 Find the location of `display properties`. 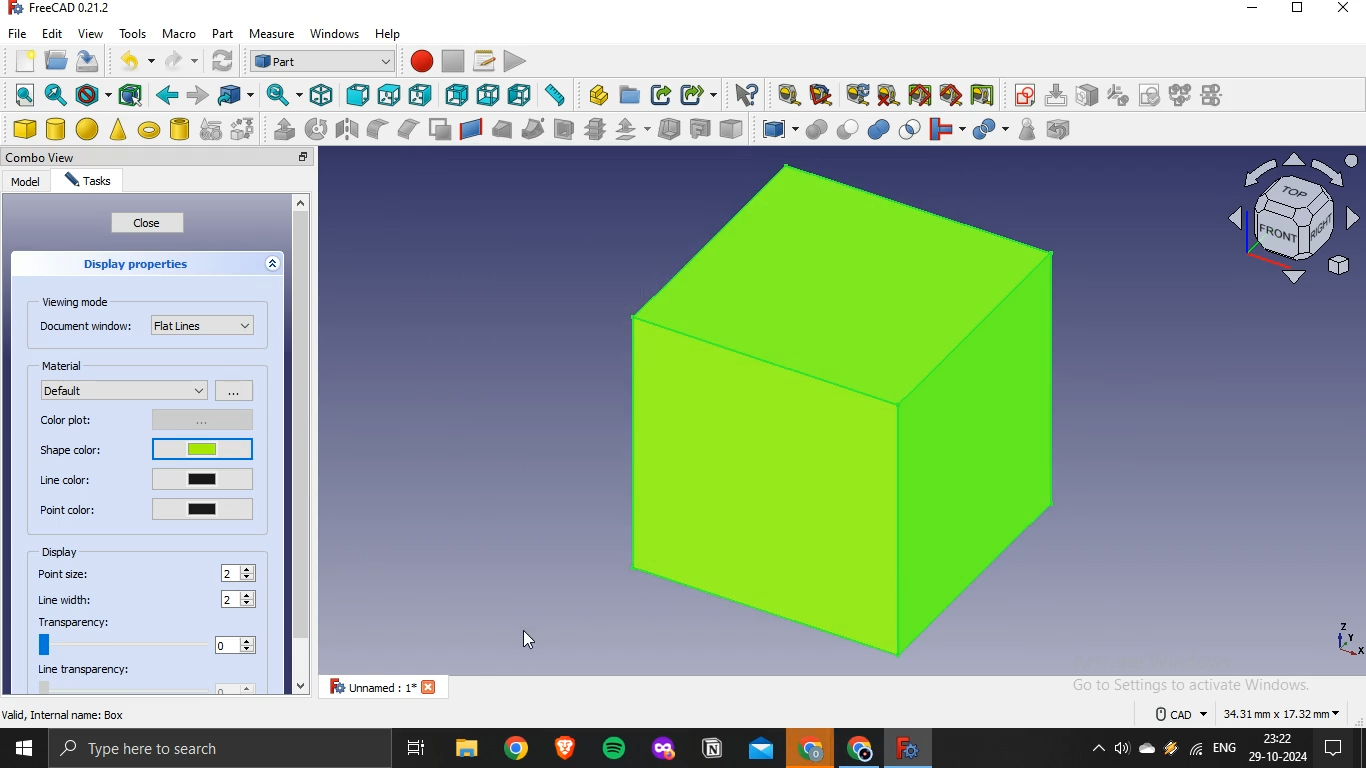

display properties is located at coordinates (137, 263).